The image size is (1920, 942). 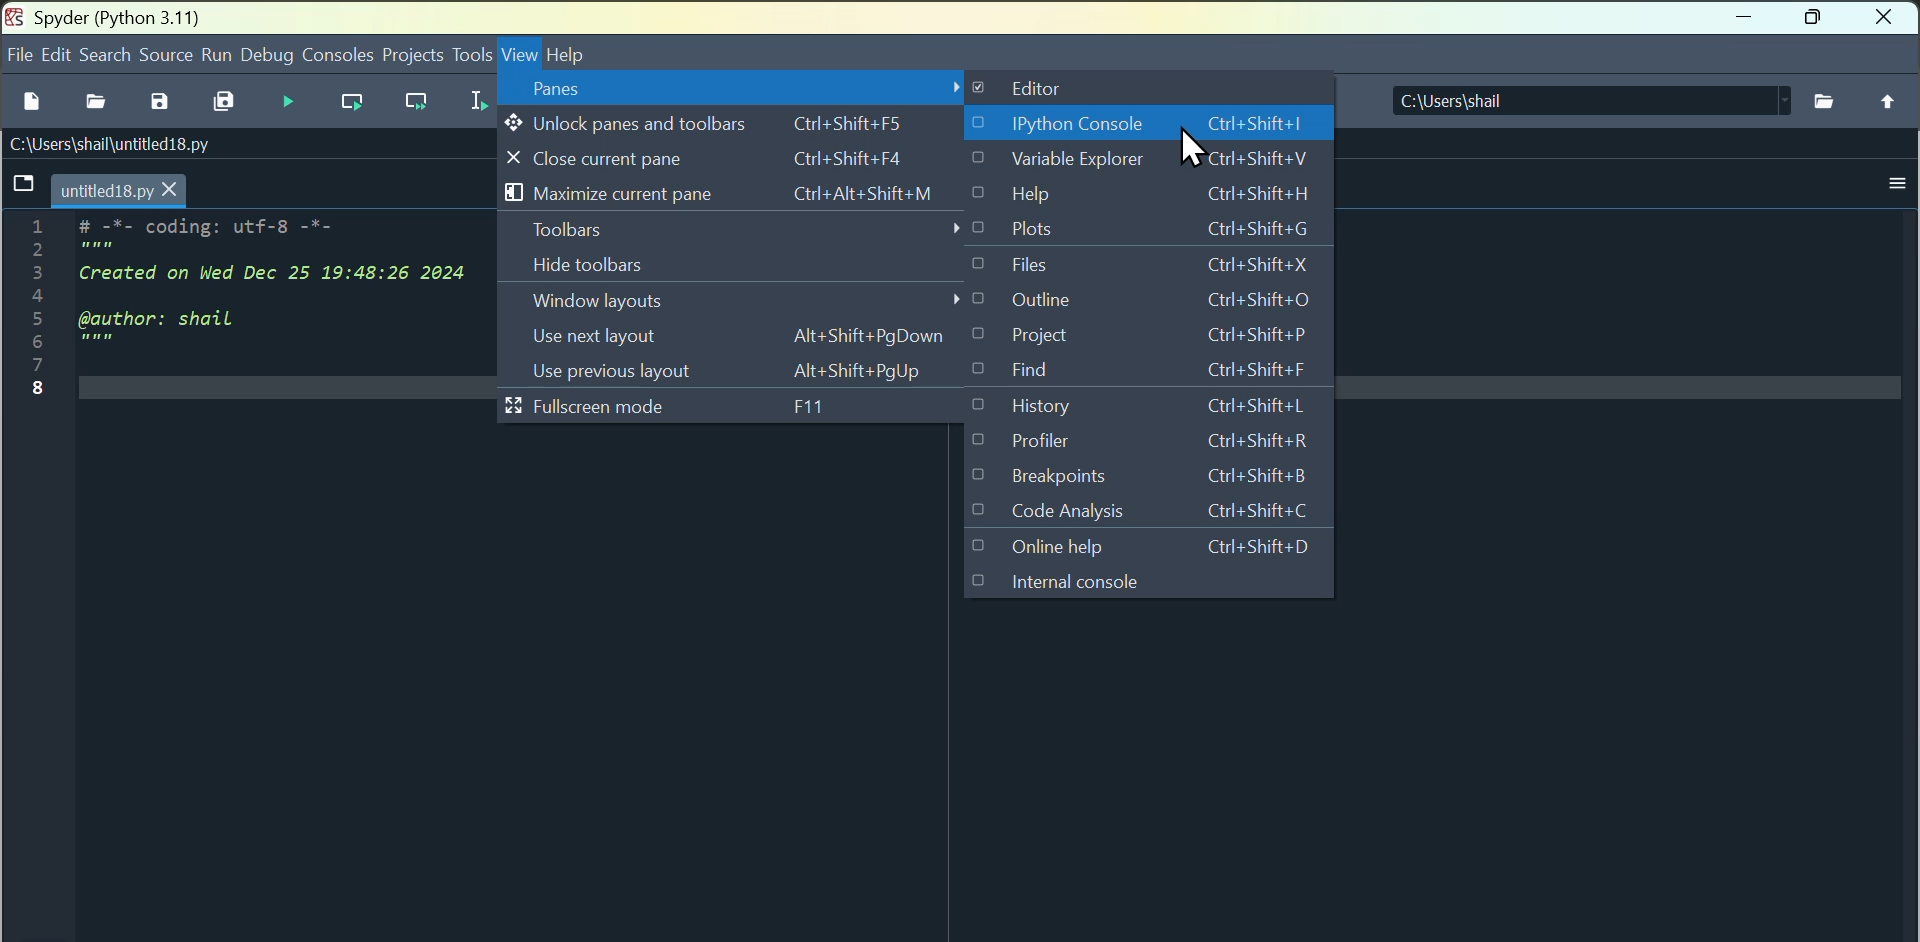 I want to click on Break points, so click(x=1144, y=477).